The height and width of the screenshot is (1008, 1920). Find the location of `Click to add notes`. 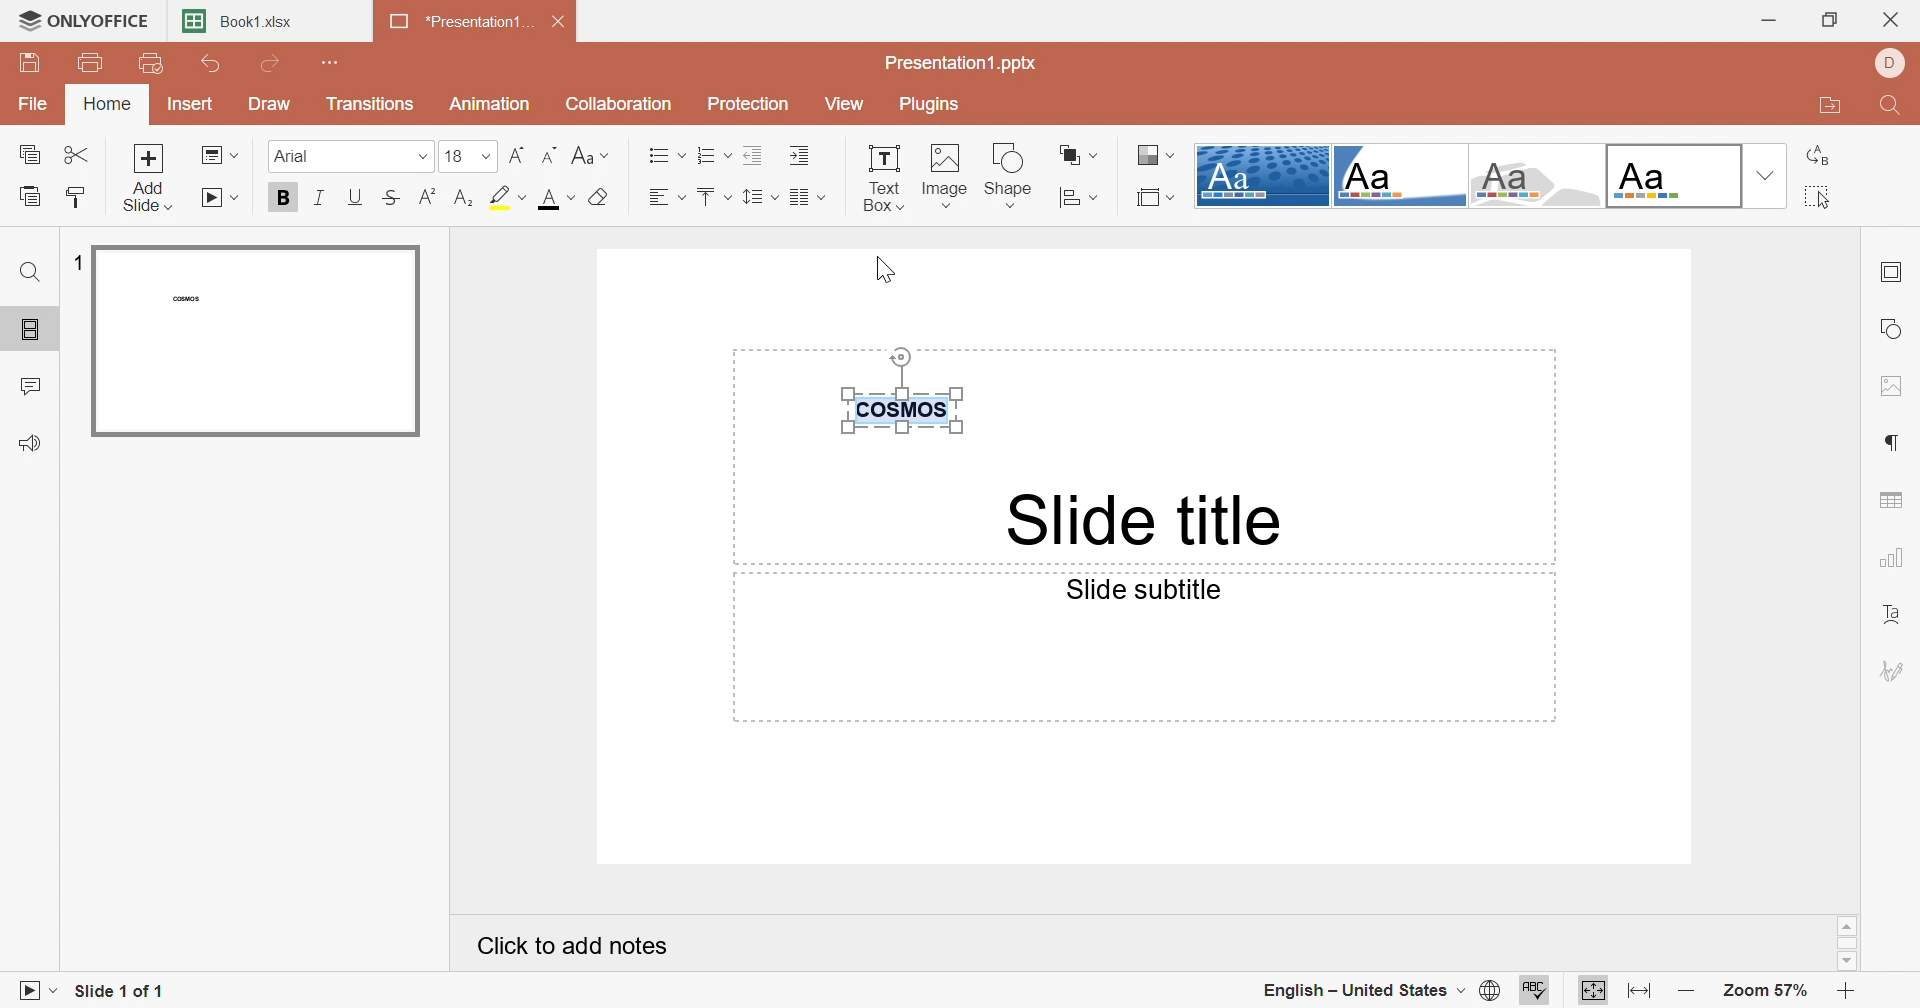

Click to add notes is located at coordinates (564, 942).